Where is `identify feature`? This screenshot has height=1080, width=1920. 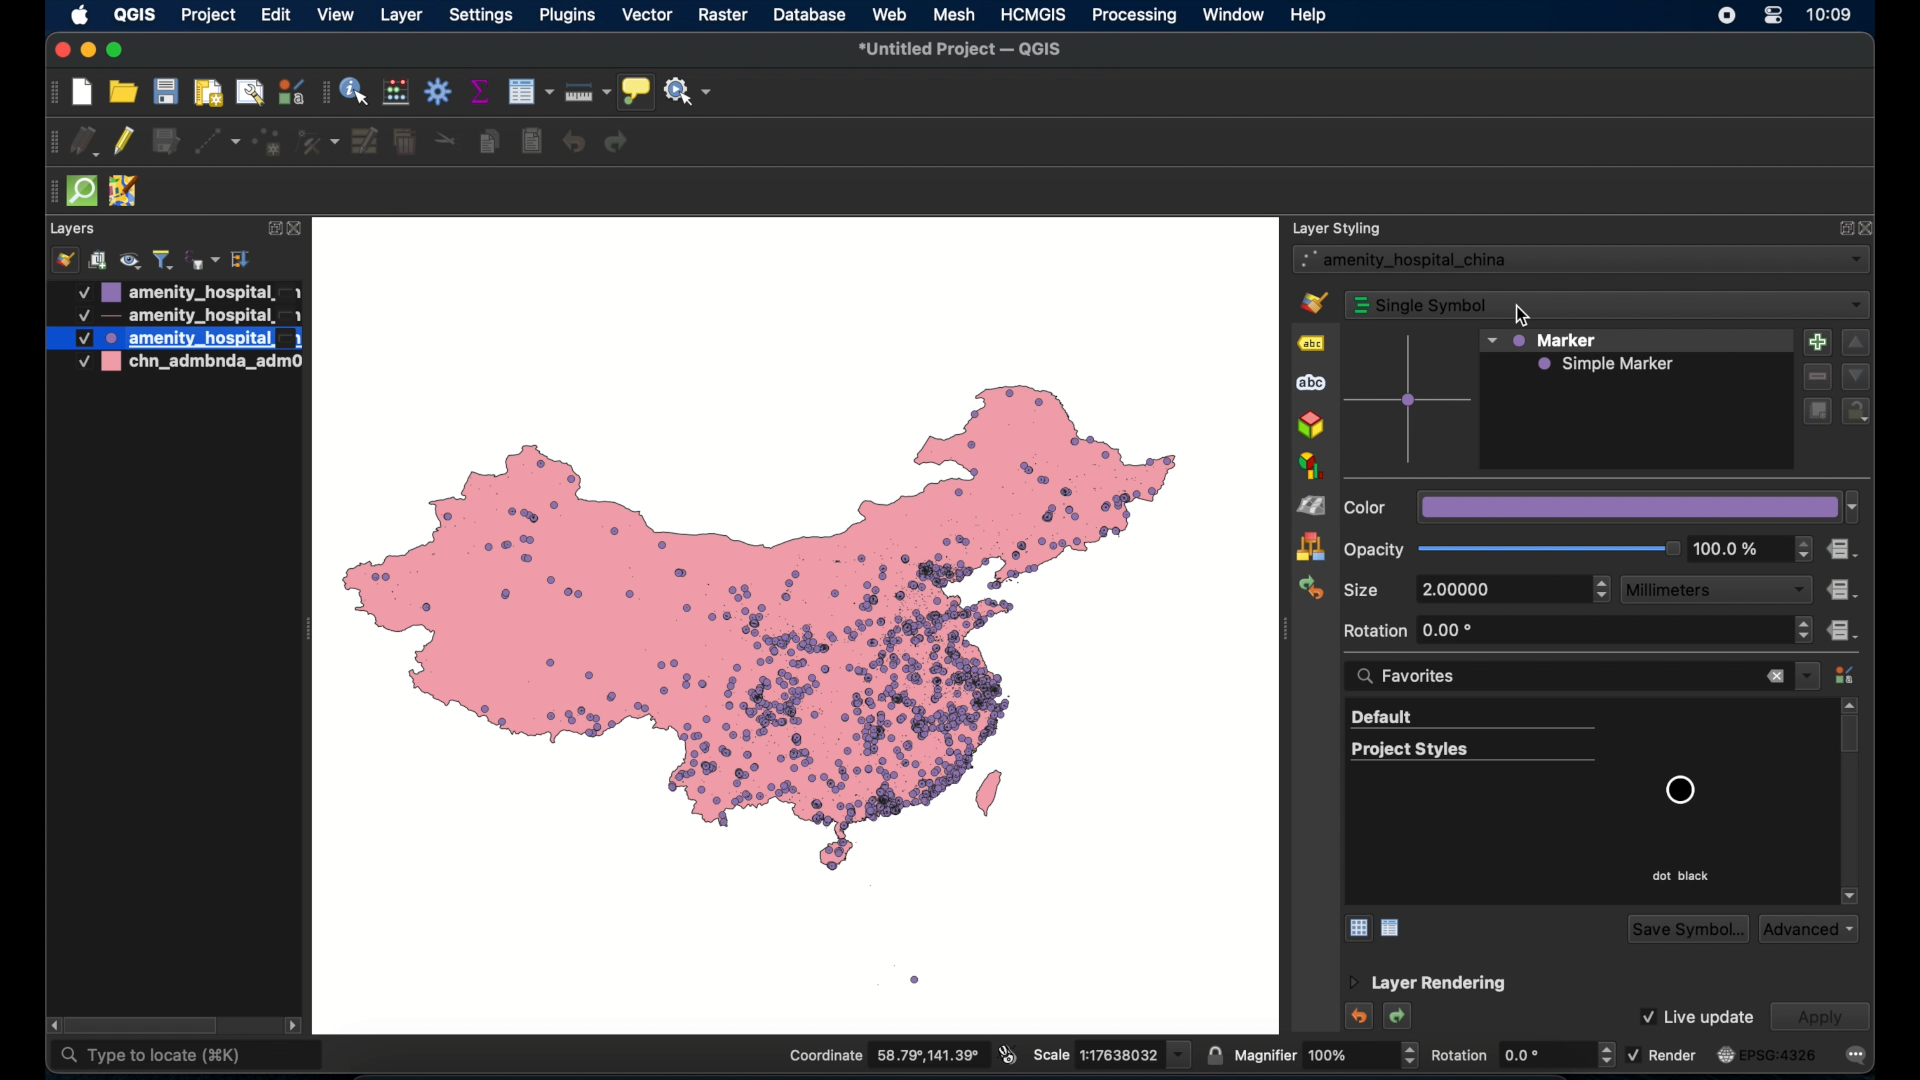
identify feature is located at coordinates (355, 91).